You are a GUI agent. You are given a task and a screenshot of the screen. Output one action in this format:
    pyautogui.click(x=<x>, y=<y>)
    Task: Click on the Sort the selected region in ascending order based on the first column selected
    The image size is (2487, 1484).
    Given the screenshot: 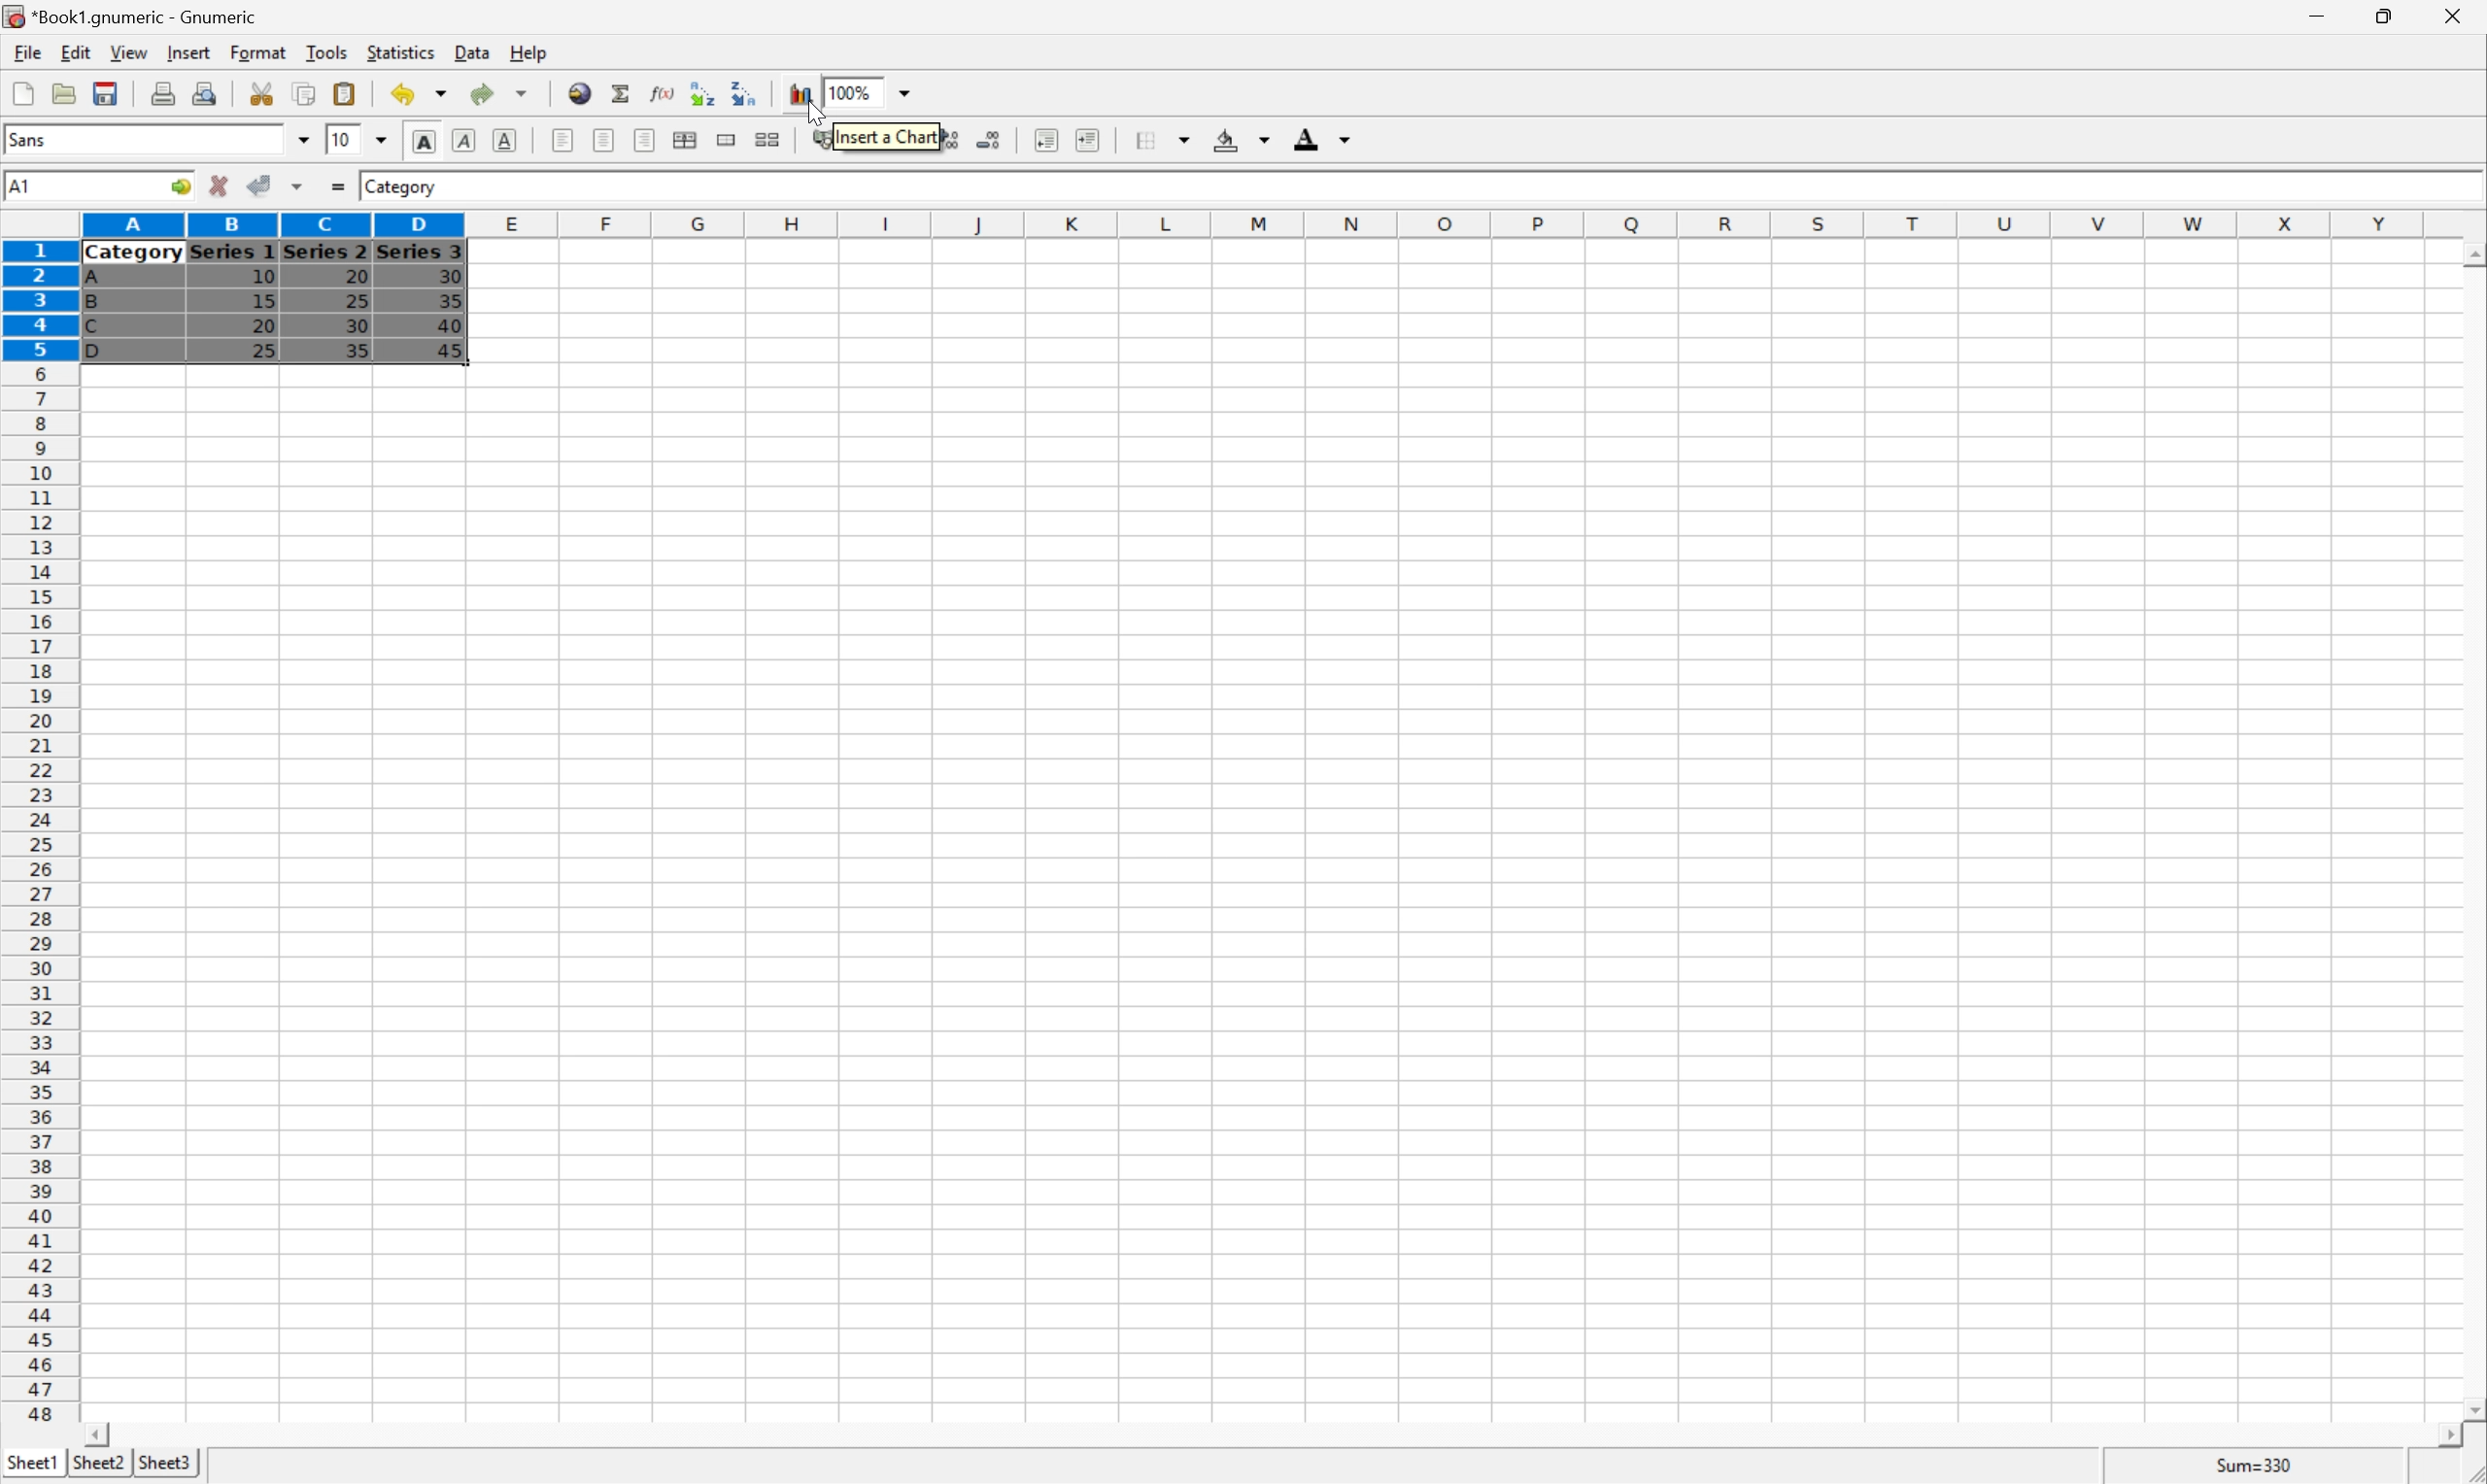 What is the action you would take?
    pyautogui.click(x=701, y=93)
    